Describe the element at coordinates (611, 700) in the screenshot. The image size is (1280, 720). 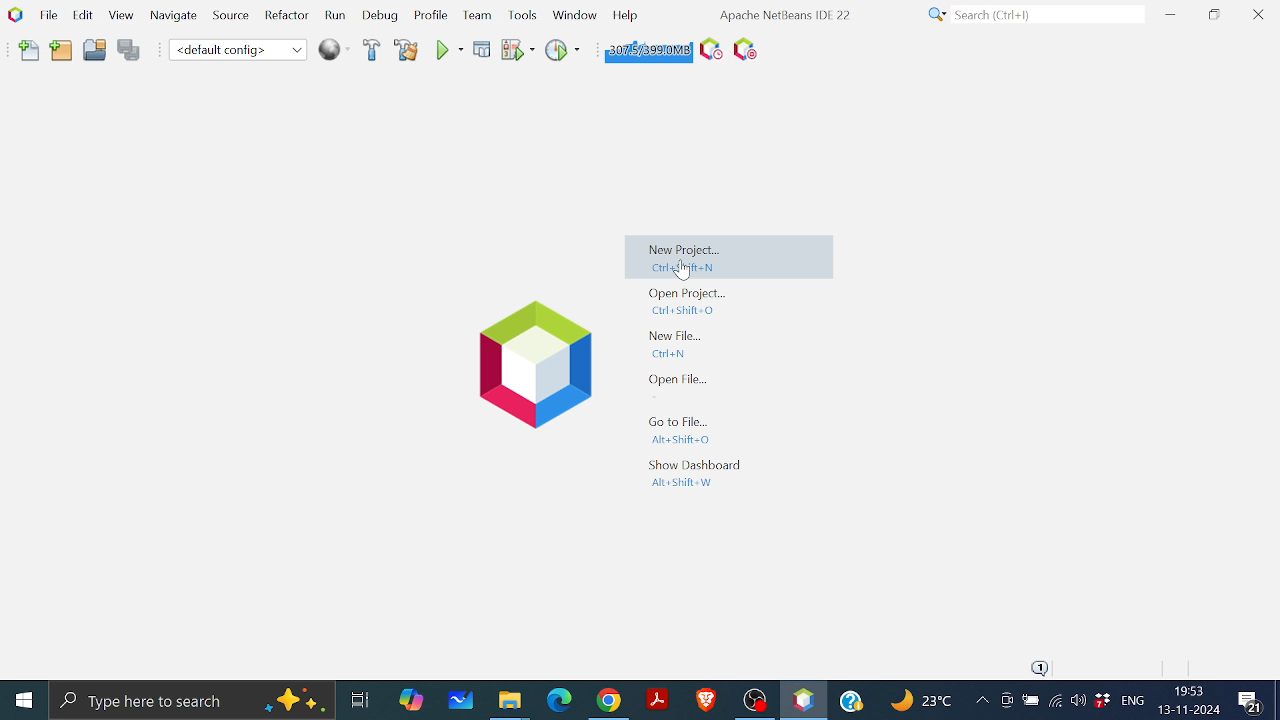
I see `Google chrome` at that location.